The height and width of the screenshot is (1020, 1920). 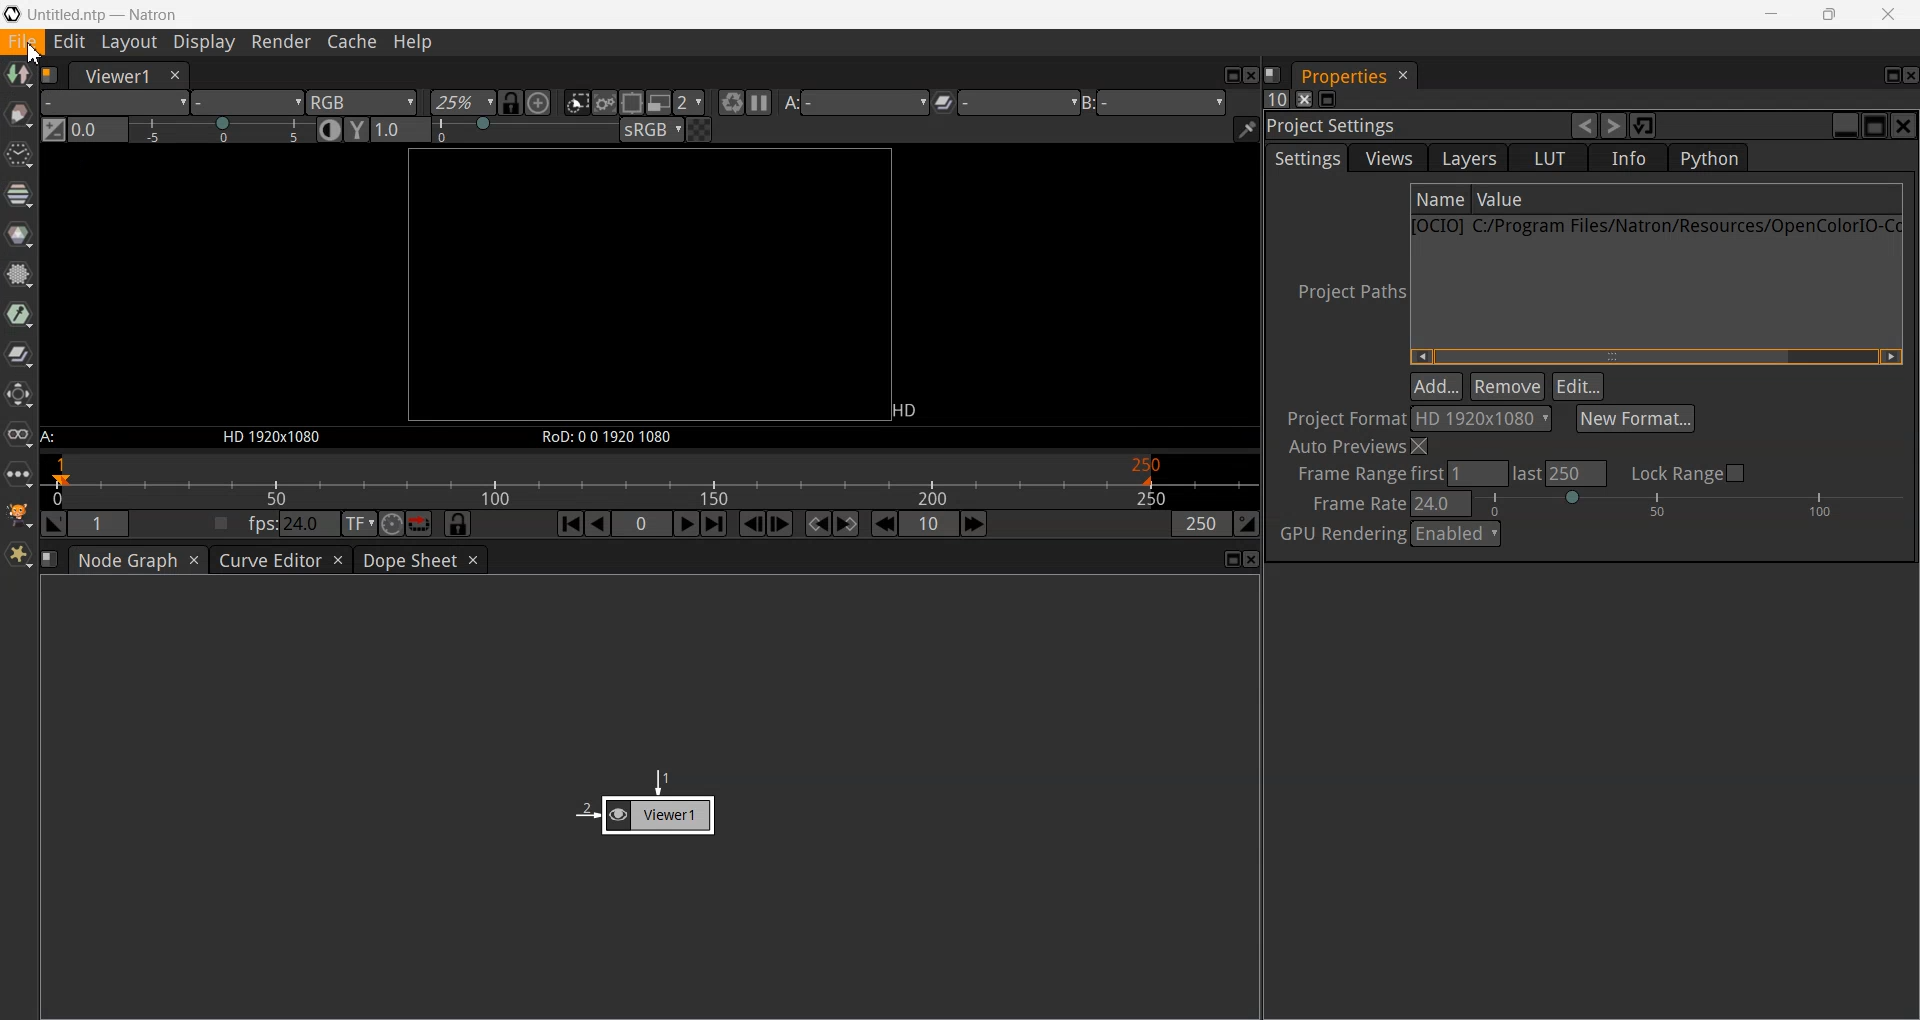 I want to click on Redo, so click(x=1613, y=125).